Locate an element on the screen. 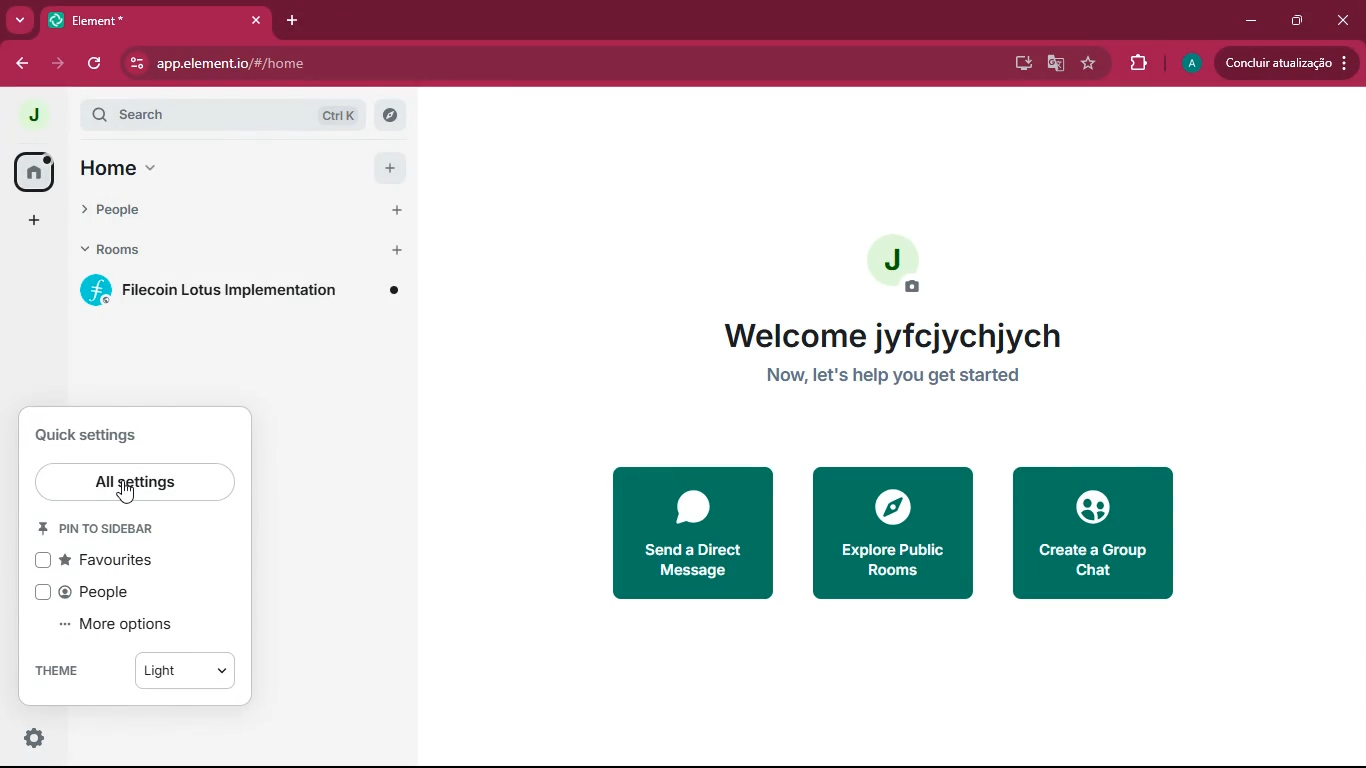 The height and width of the screenshot is (768, 1366). extensions is located at coordinates (1137, 64).